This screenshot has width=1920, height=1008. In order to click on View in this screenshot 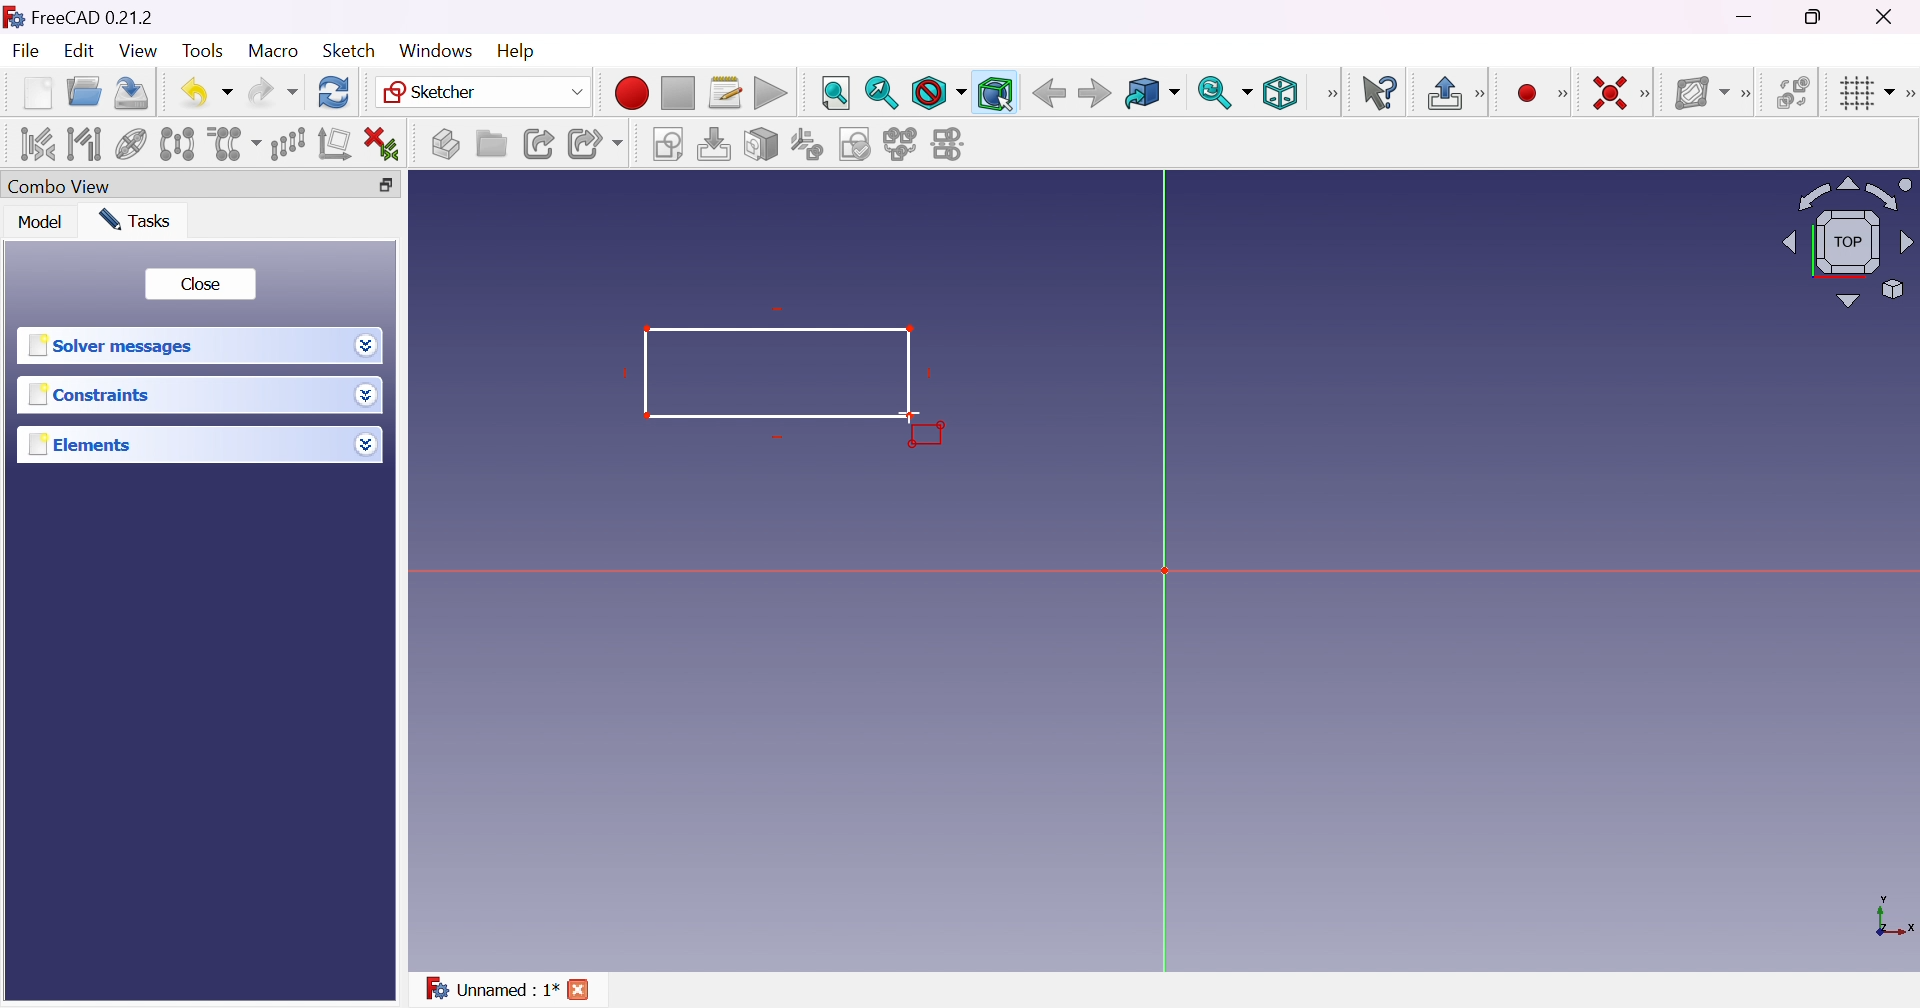, I will do `click(1331, 95)`.